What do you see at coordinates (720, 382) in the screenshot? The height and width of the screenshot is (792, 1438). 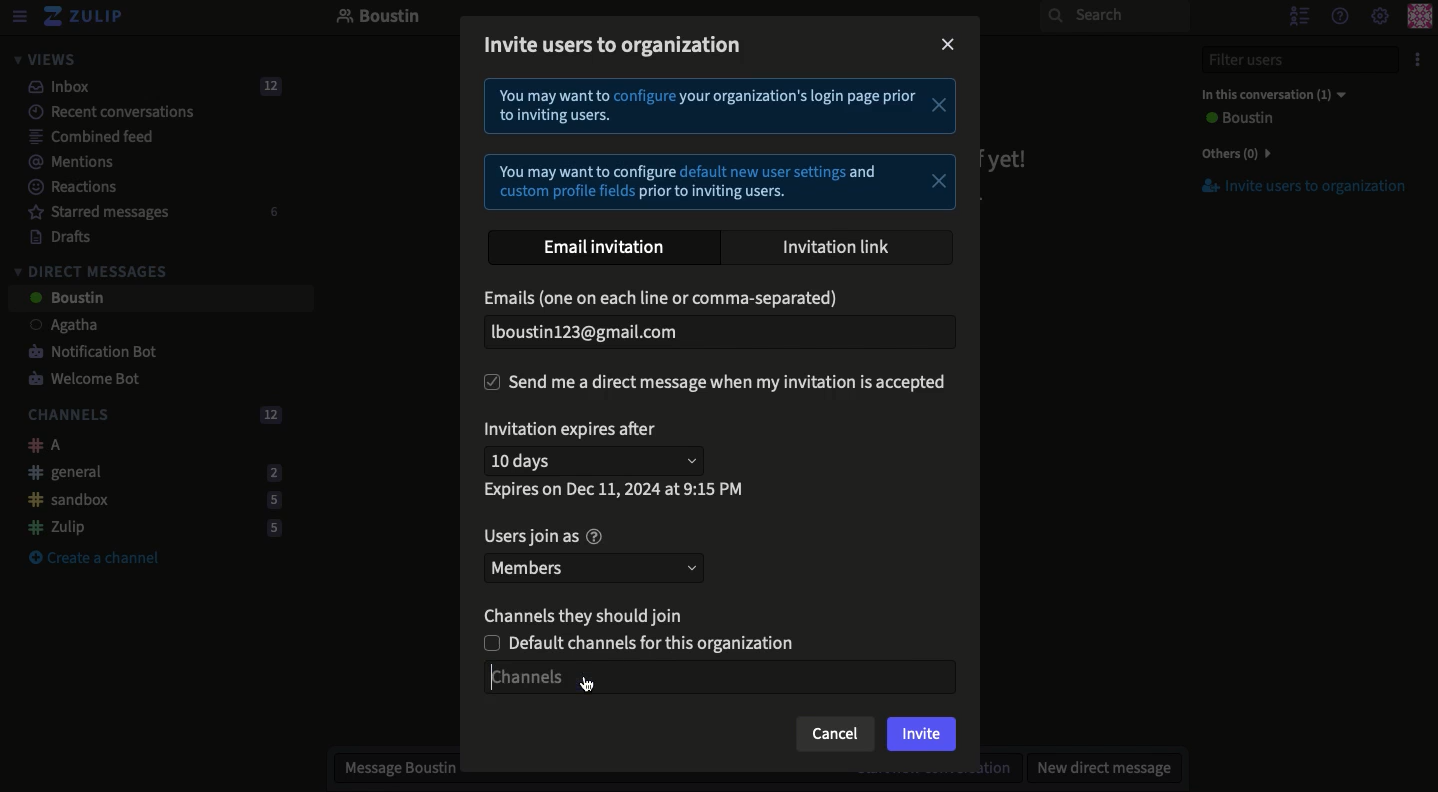 I see `Send DM when invitation is accepted` at bounding box center [720, 382].